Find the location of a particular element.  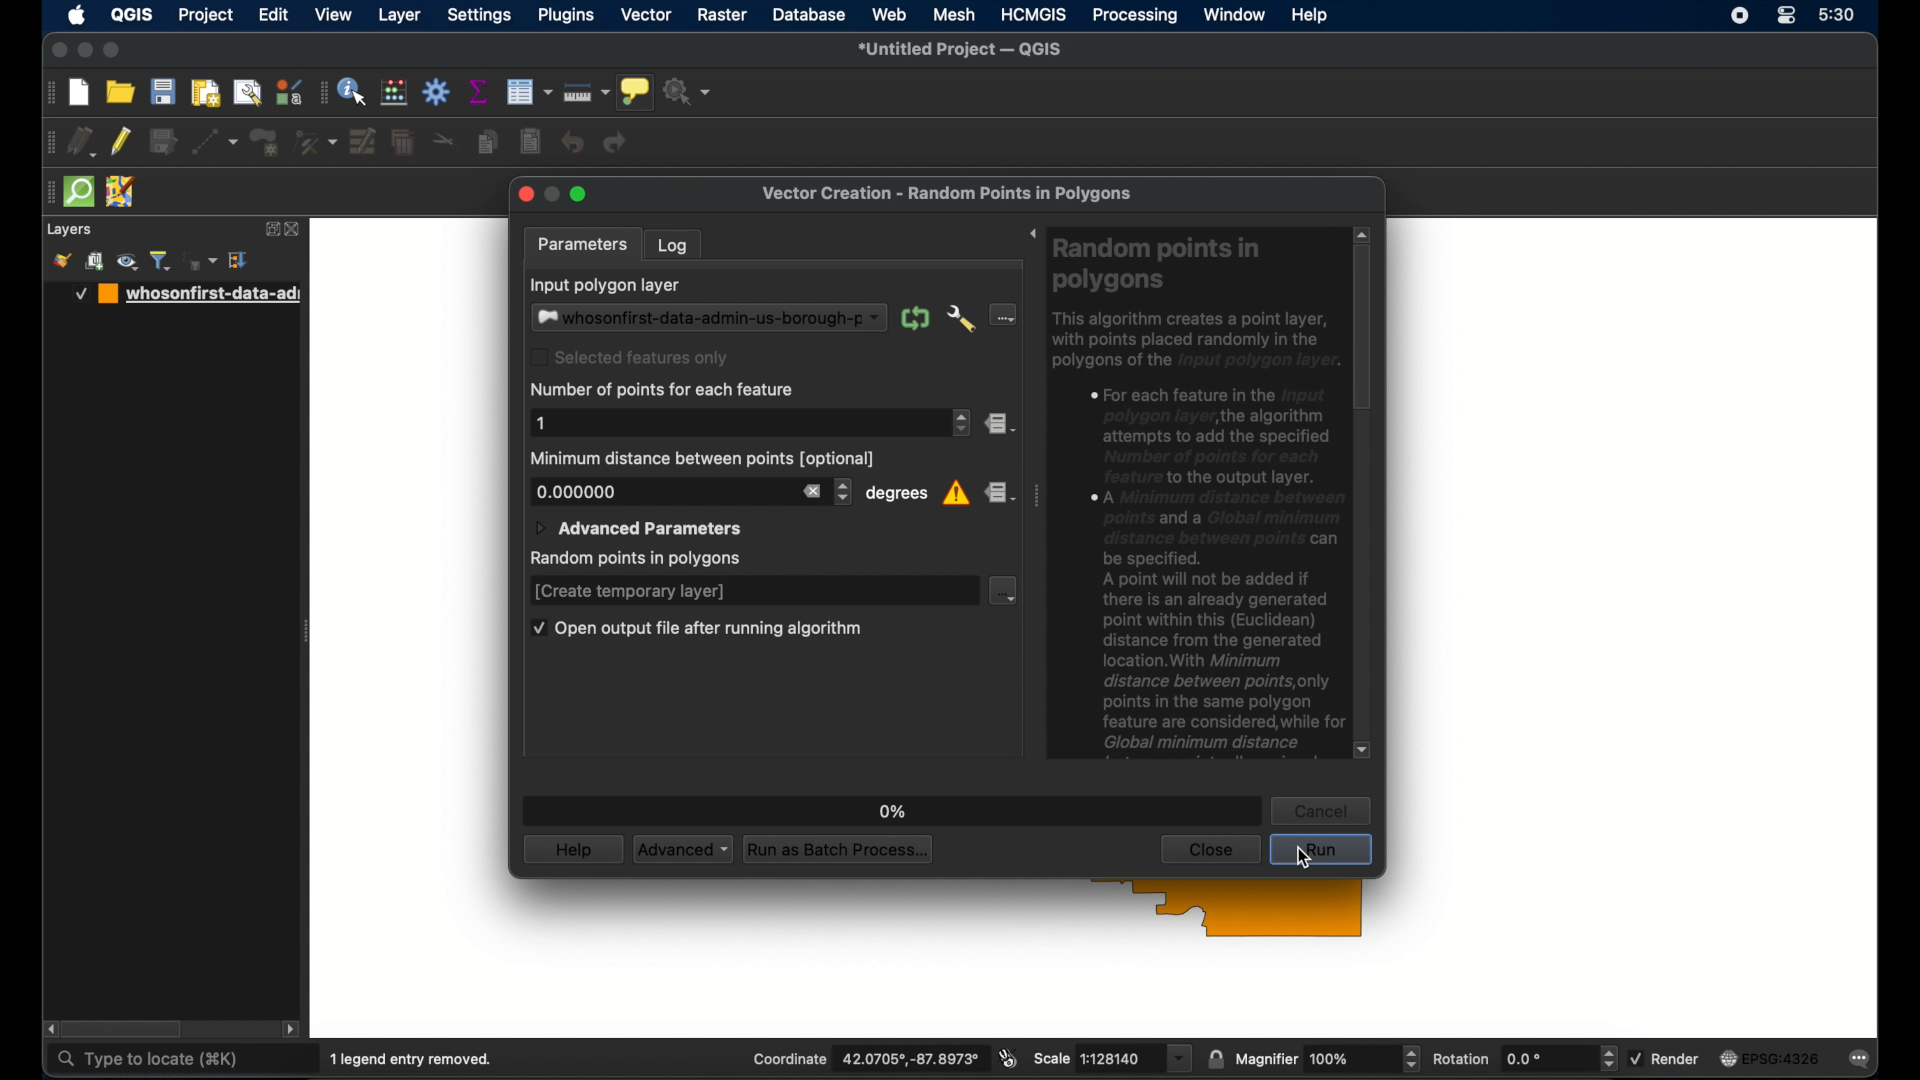

maximize is located at coordinates (579, 194).